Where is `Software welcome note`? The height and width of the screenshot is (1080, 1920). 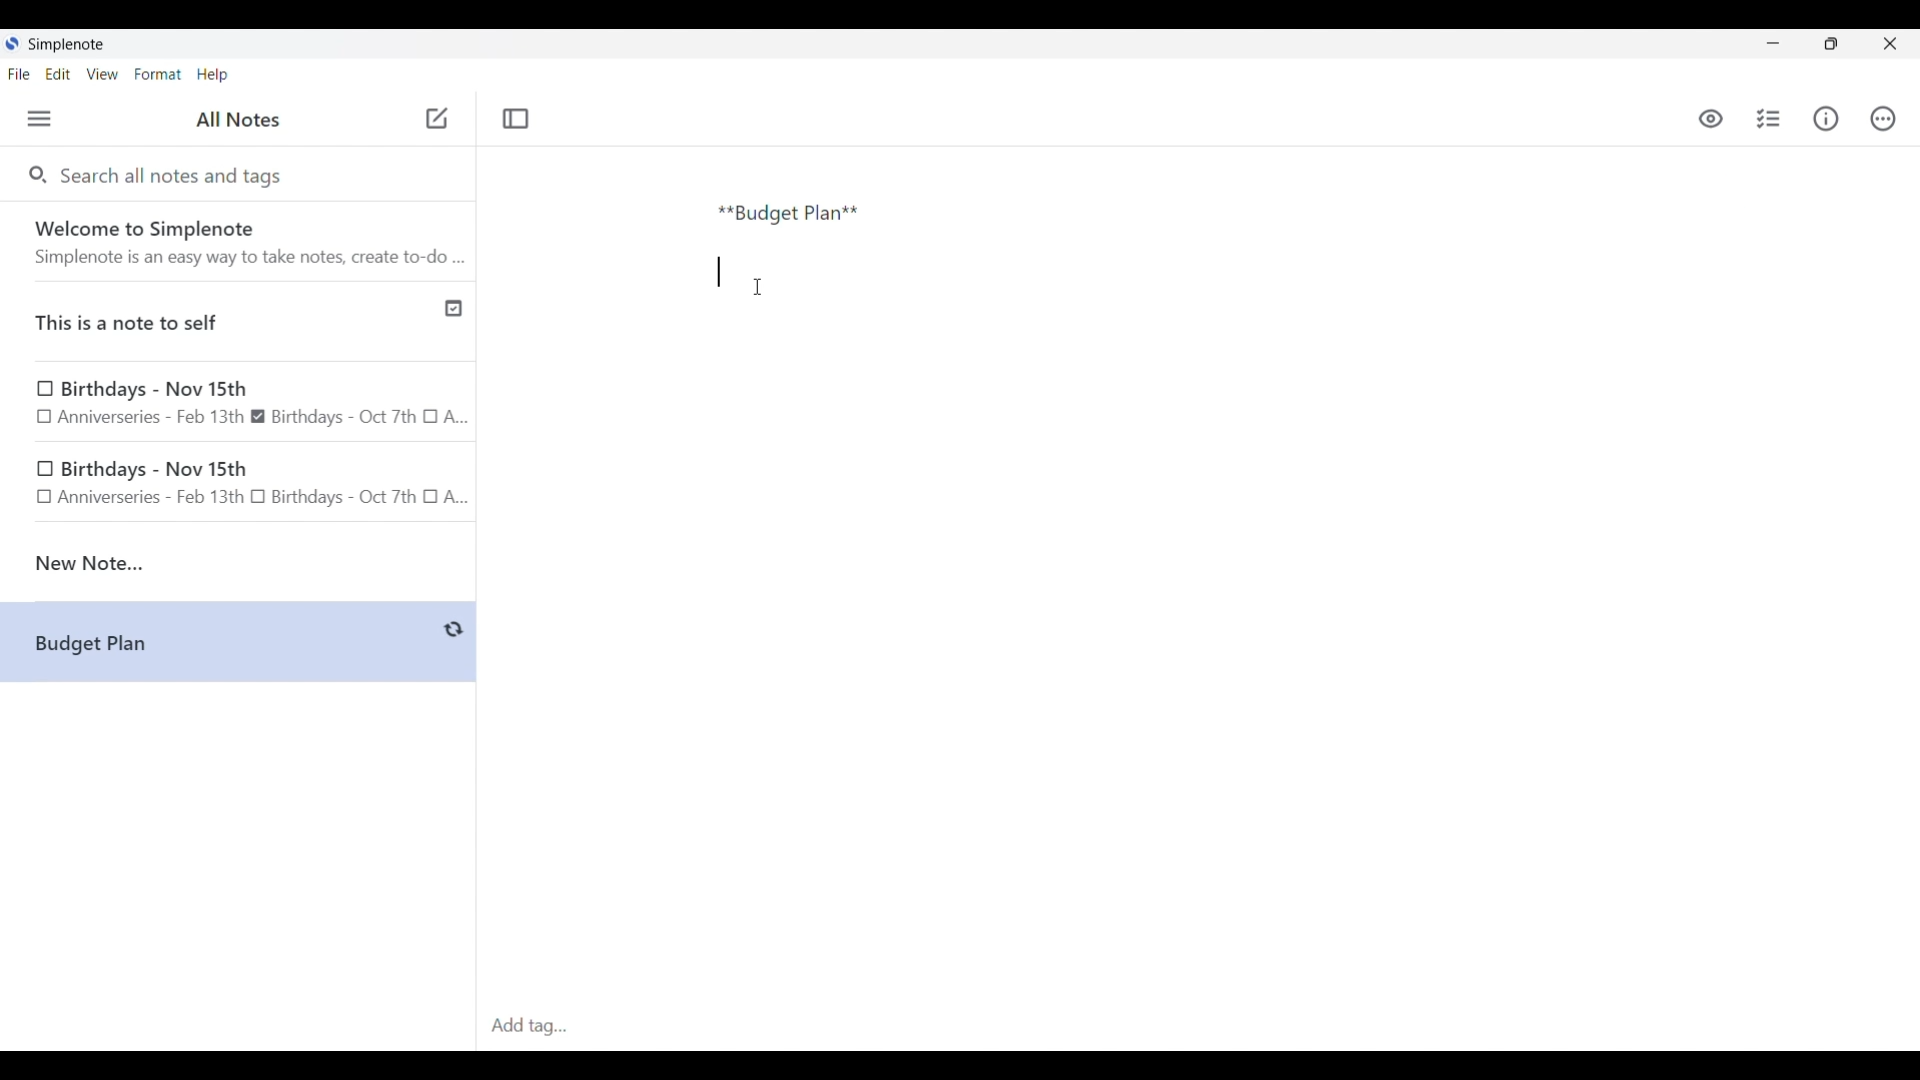
Software welcome note is located at coordinates (243, 241).